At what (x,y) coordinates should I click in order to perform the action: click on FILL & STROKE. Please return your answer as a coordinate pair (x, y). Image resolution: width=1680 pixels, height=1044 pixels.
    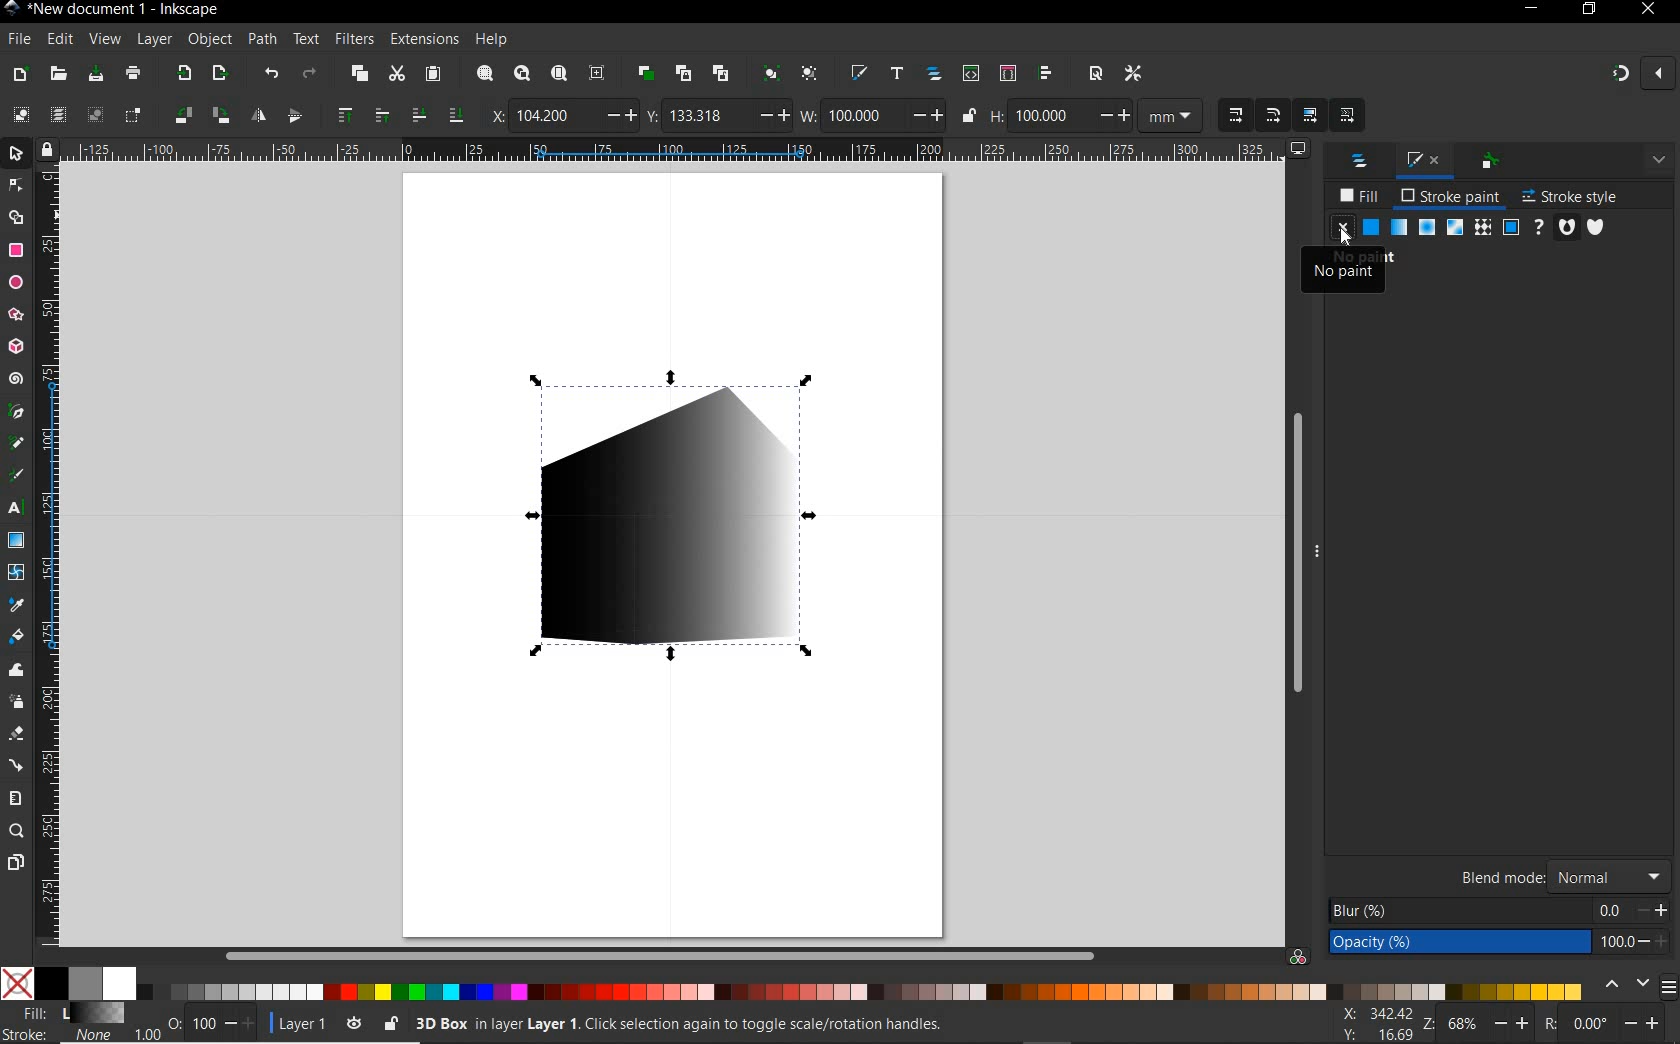
    Looking at the image, I should click on (64, 1023).